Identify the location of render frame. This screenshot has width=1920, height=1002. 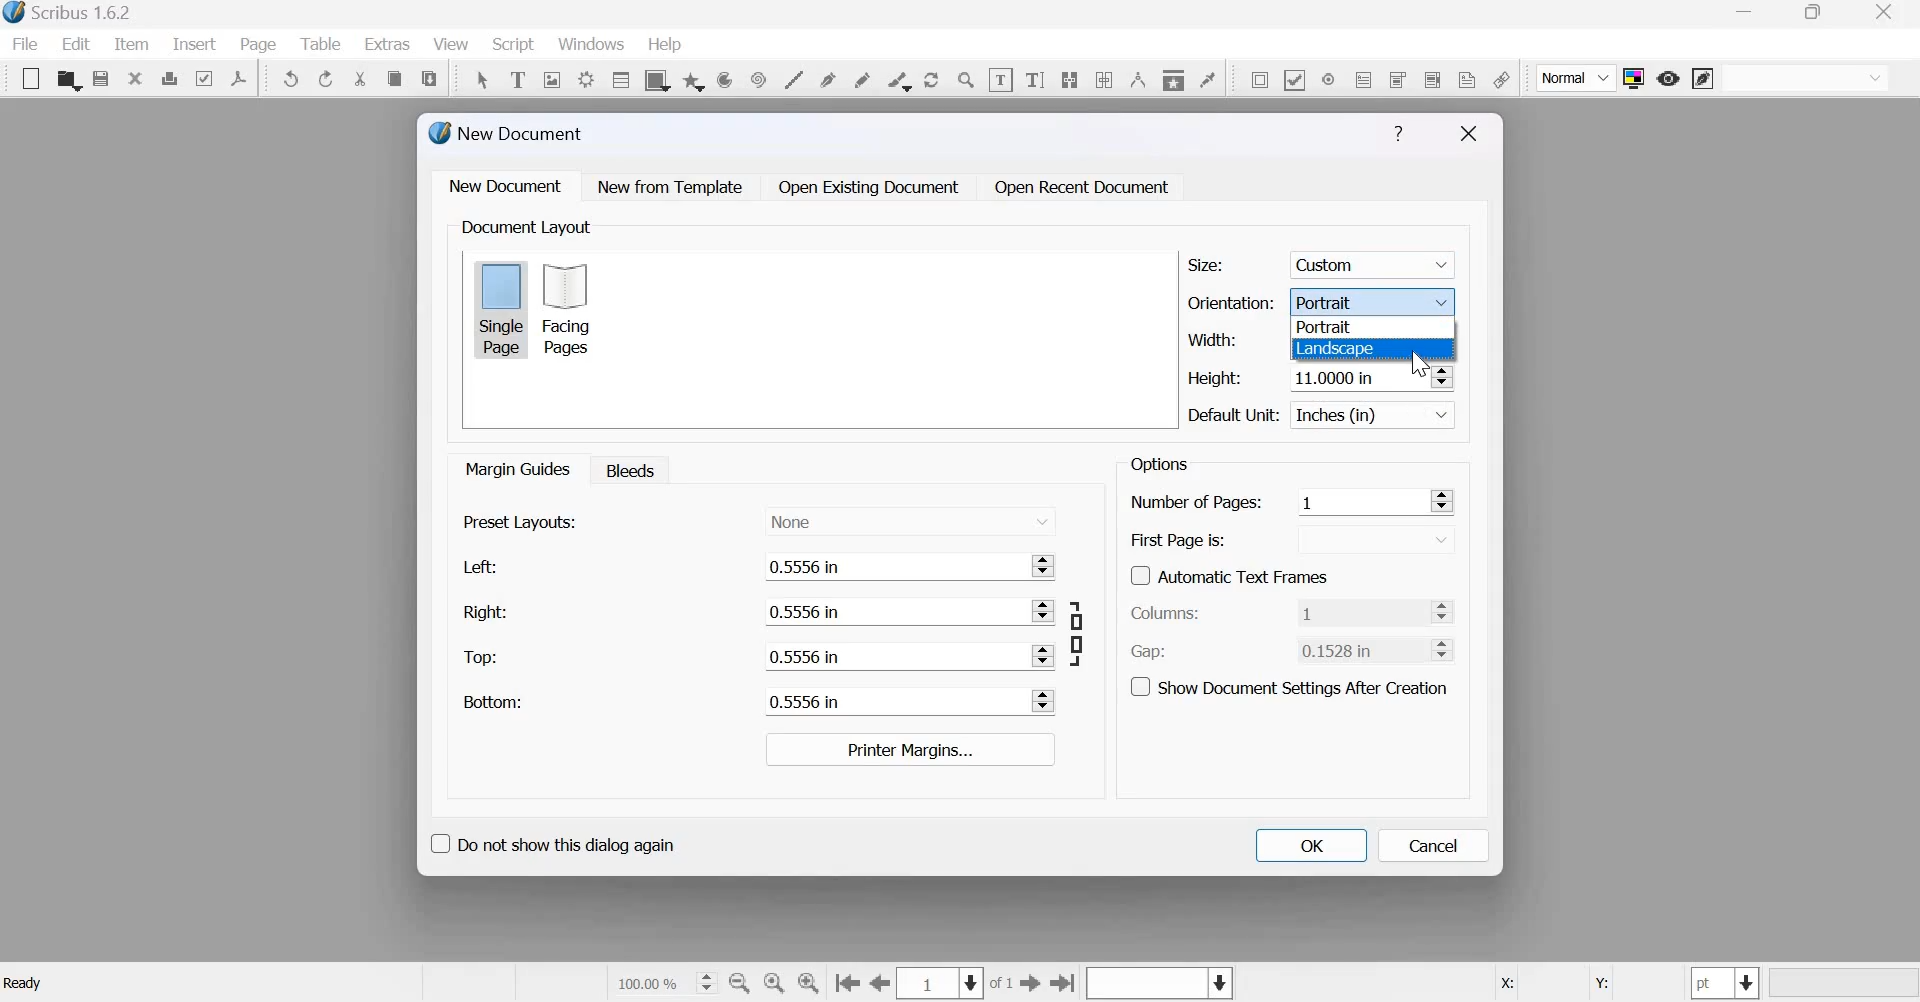
(585, 77).